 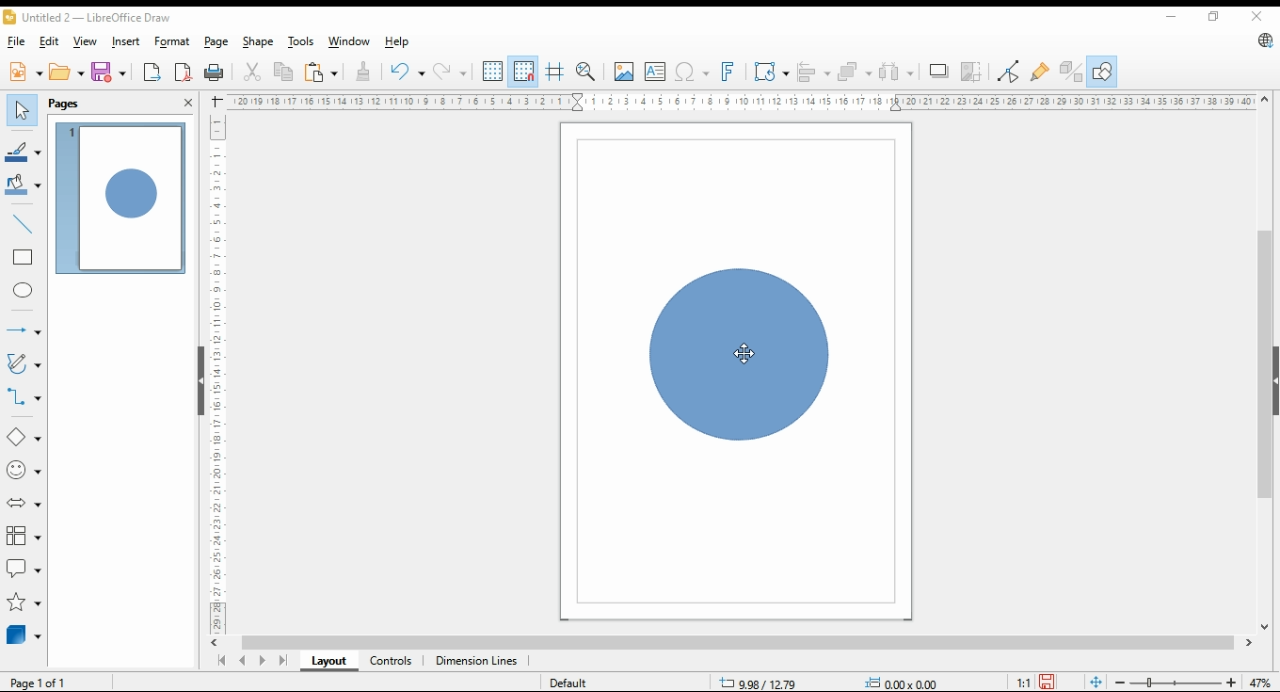 What do you see at coordinates (1173, 18) in the screenshot?
I see `minimize` at bounding box center [1173, 18].